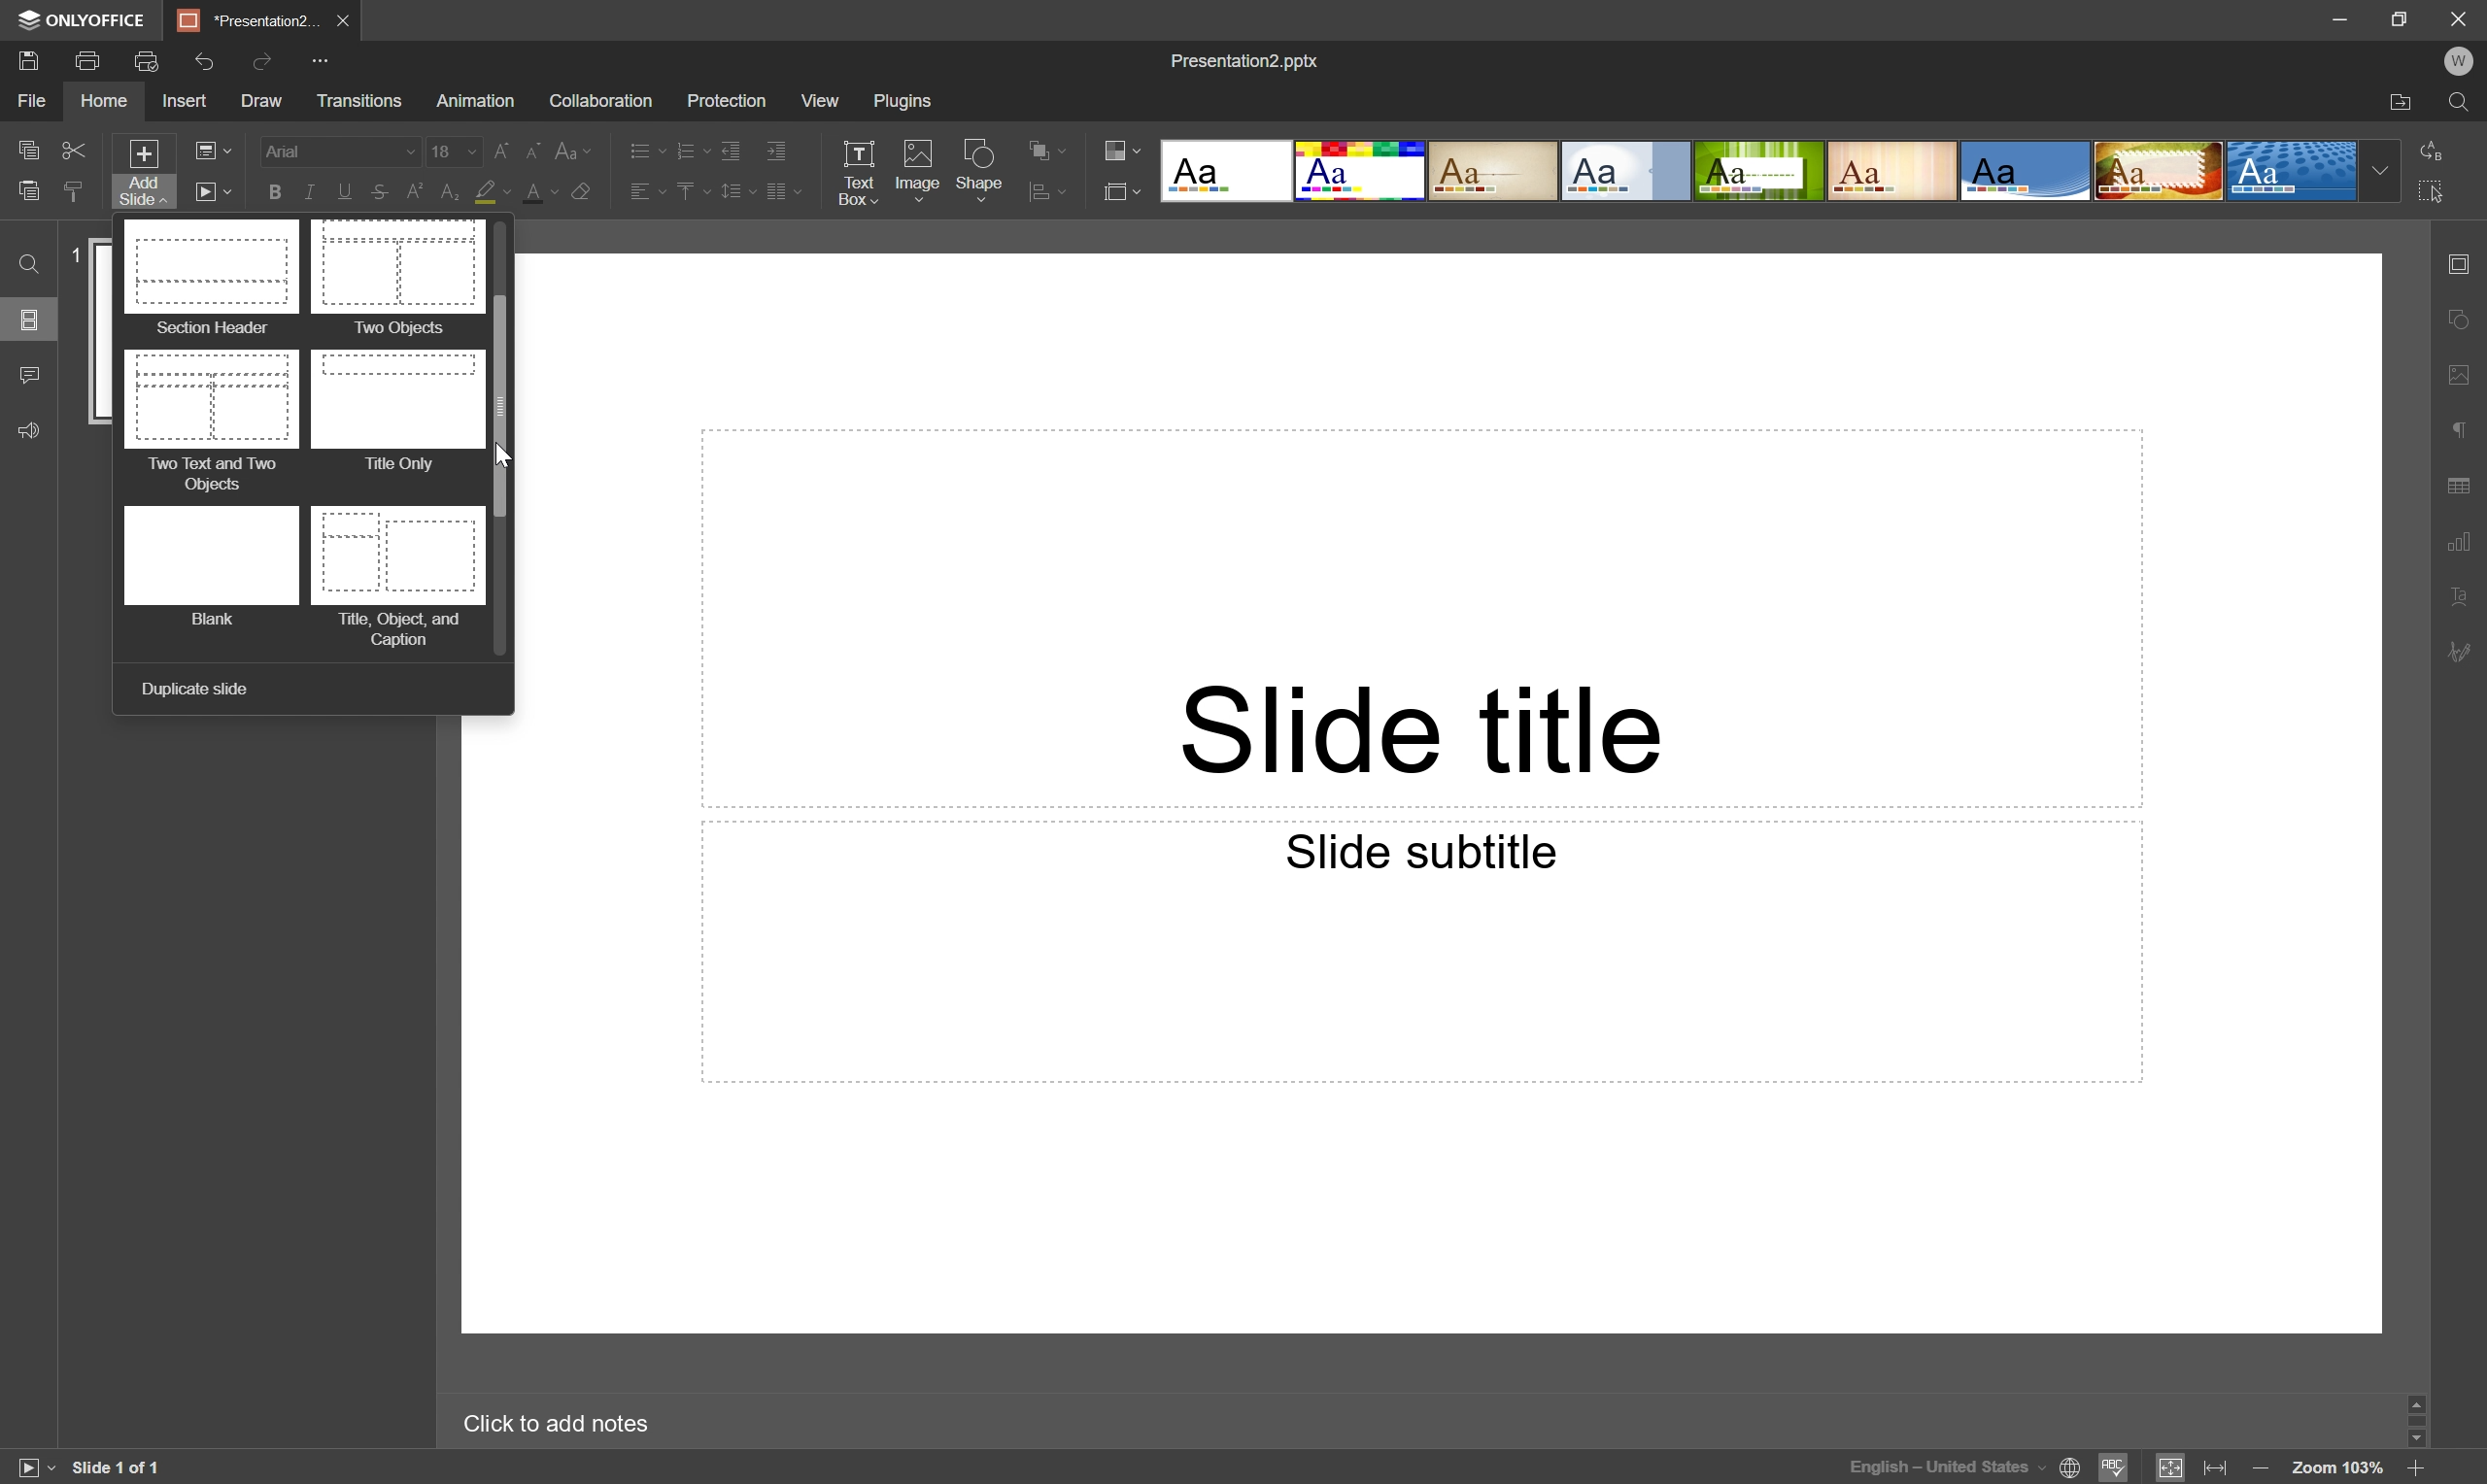 The image size is (2487, 1484). What do you see at coordinates (2409, 1433) in the screenshot?
I see `Scroll Down` at bounding box center [2409, 1433].